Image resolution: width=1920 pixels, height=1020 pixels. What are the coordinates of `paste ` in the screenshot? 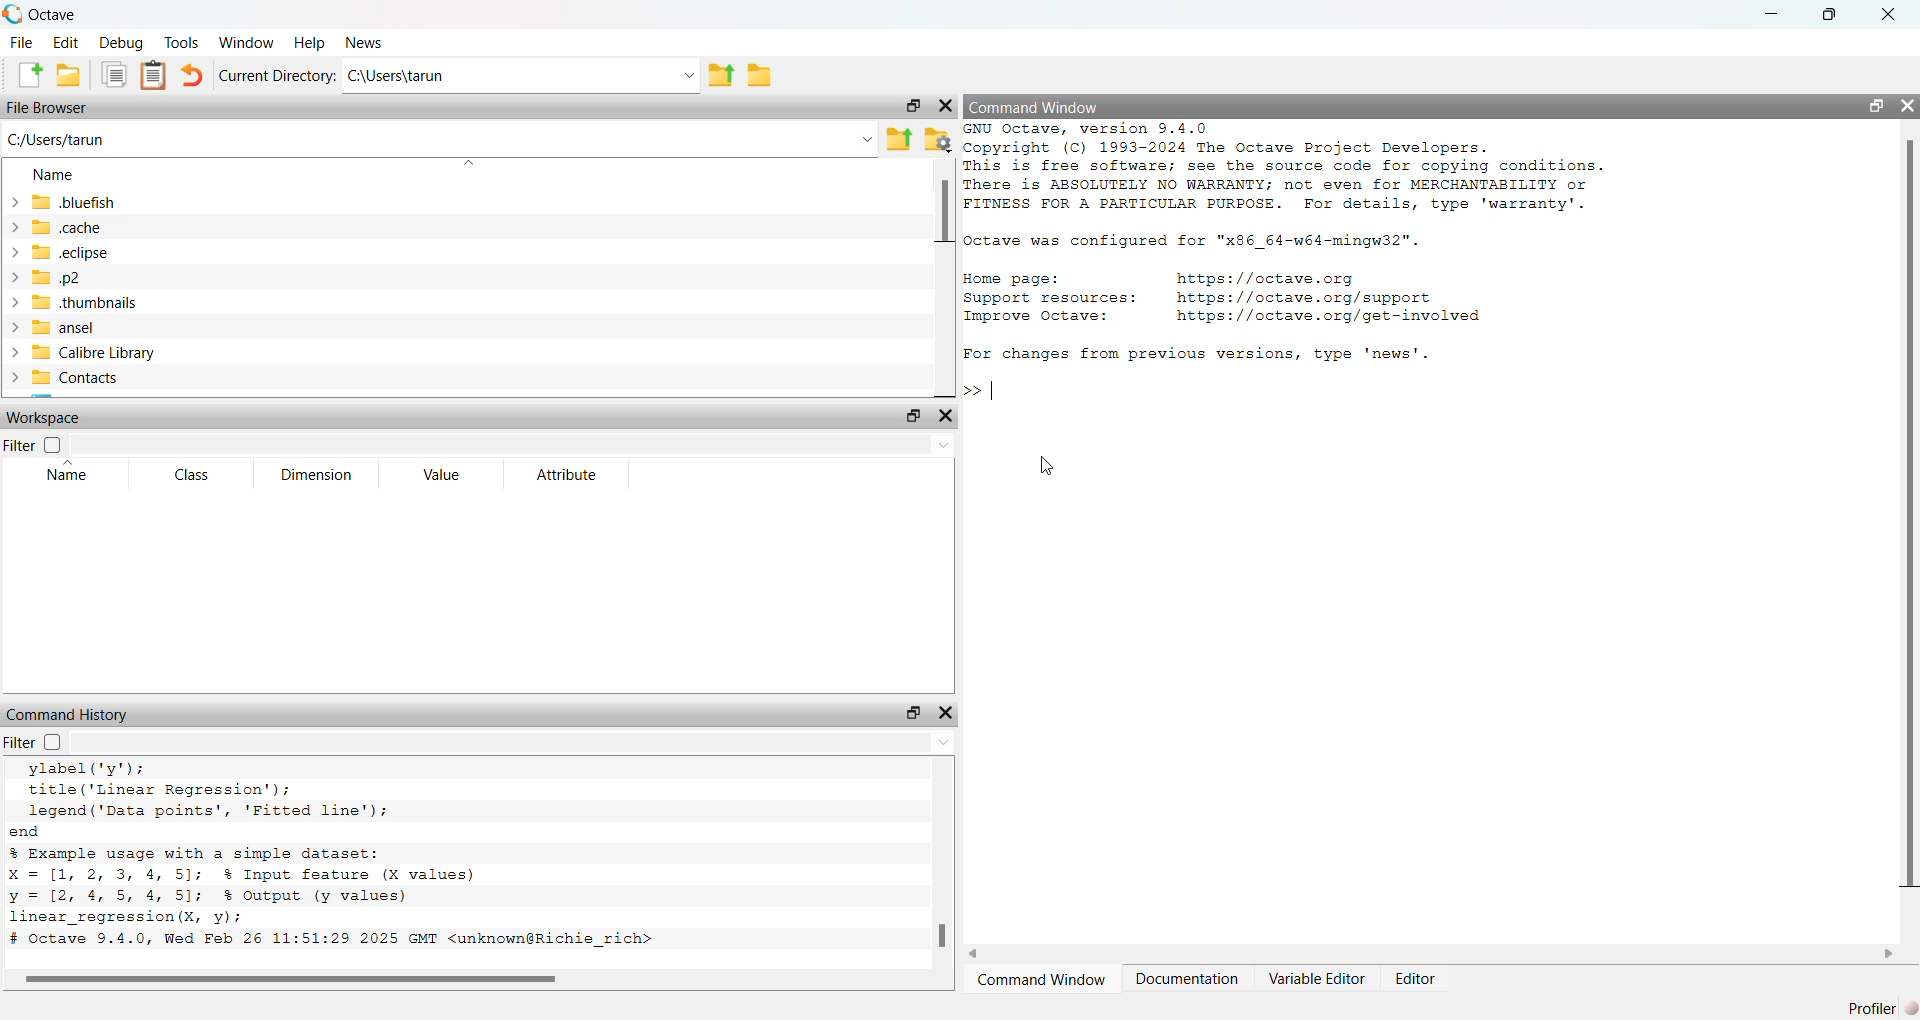 It's located at (156, 76).